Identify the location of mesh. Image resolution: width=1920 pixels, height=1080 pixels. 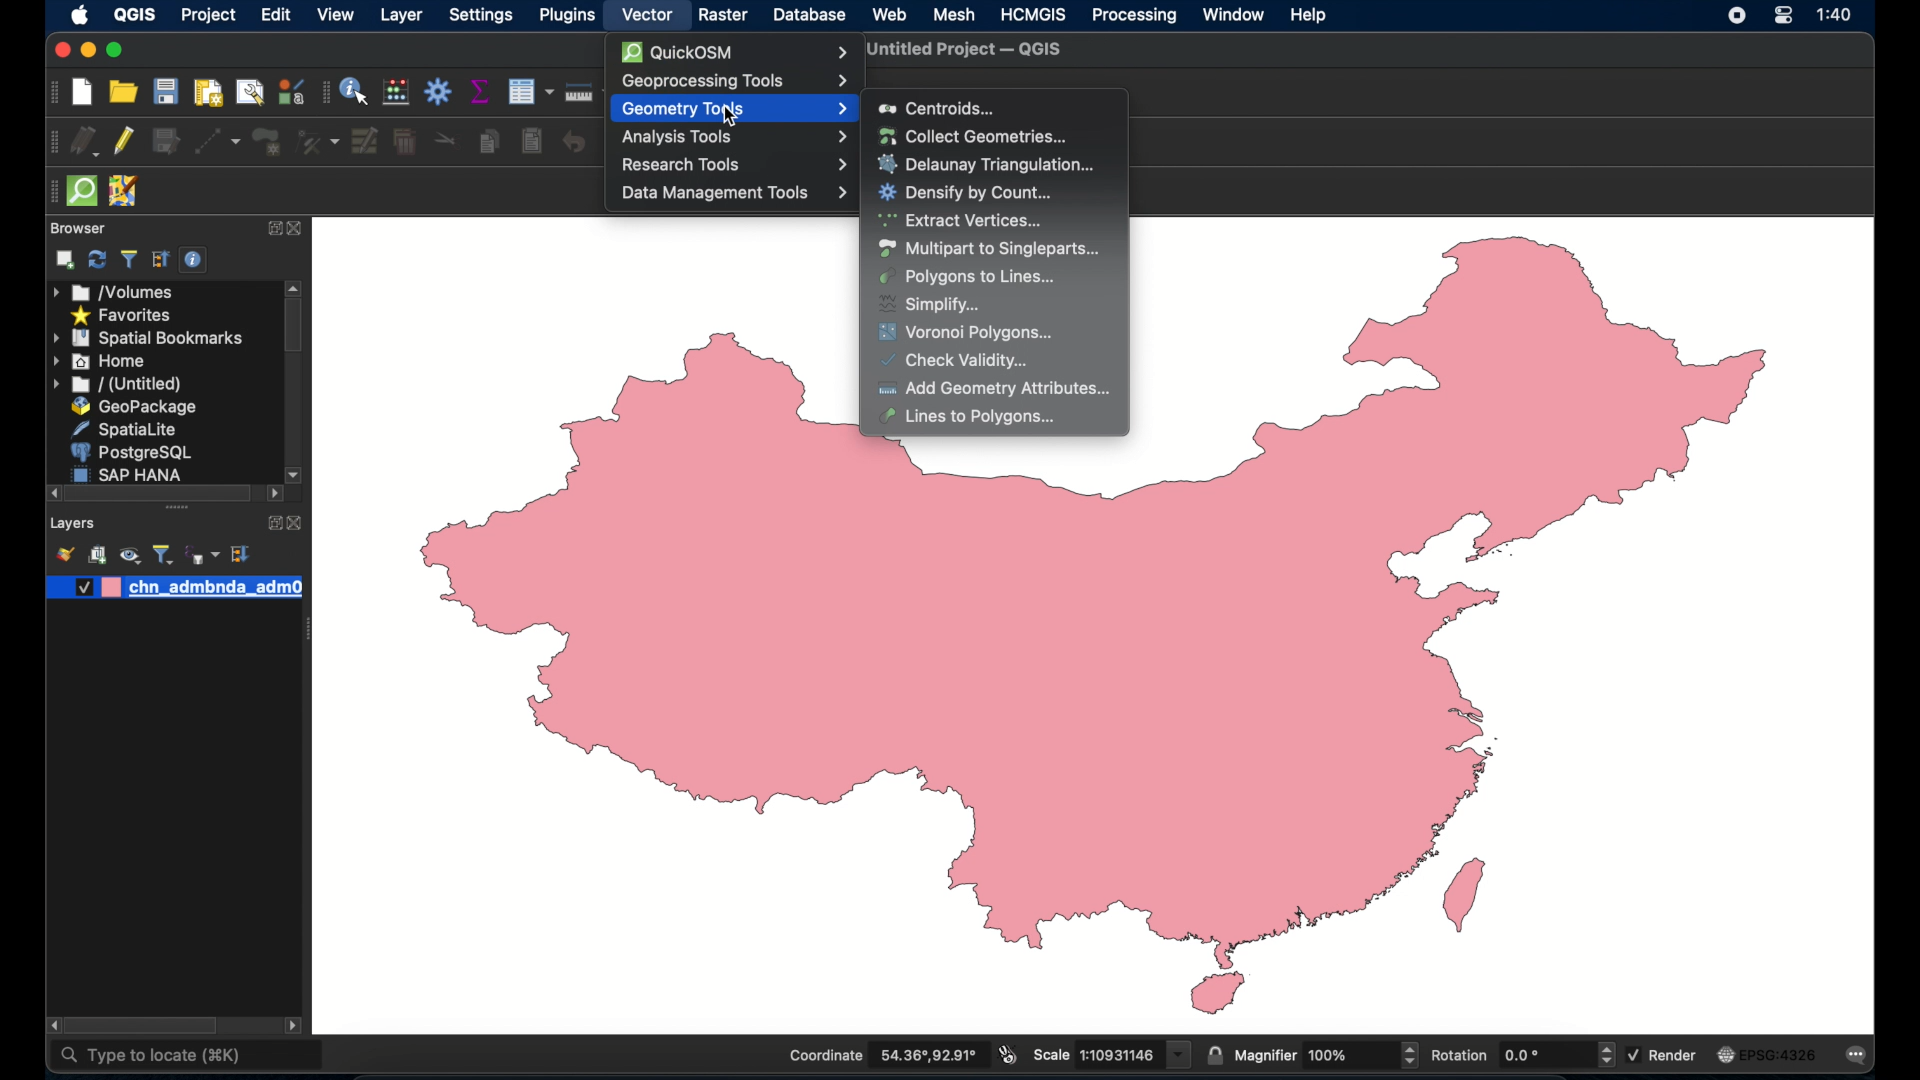
(955, 14).